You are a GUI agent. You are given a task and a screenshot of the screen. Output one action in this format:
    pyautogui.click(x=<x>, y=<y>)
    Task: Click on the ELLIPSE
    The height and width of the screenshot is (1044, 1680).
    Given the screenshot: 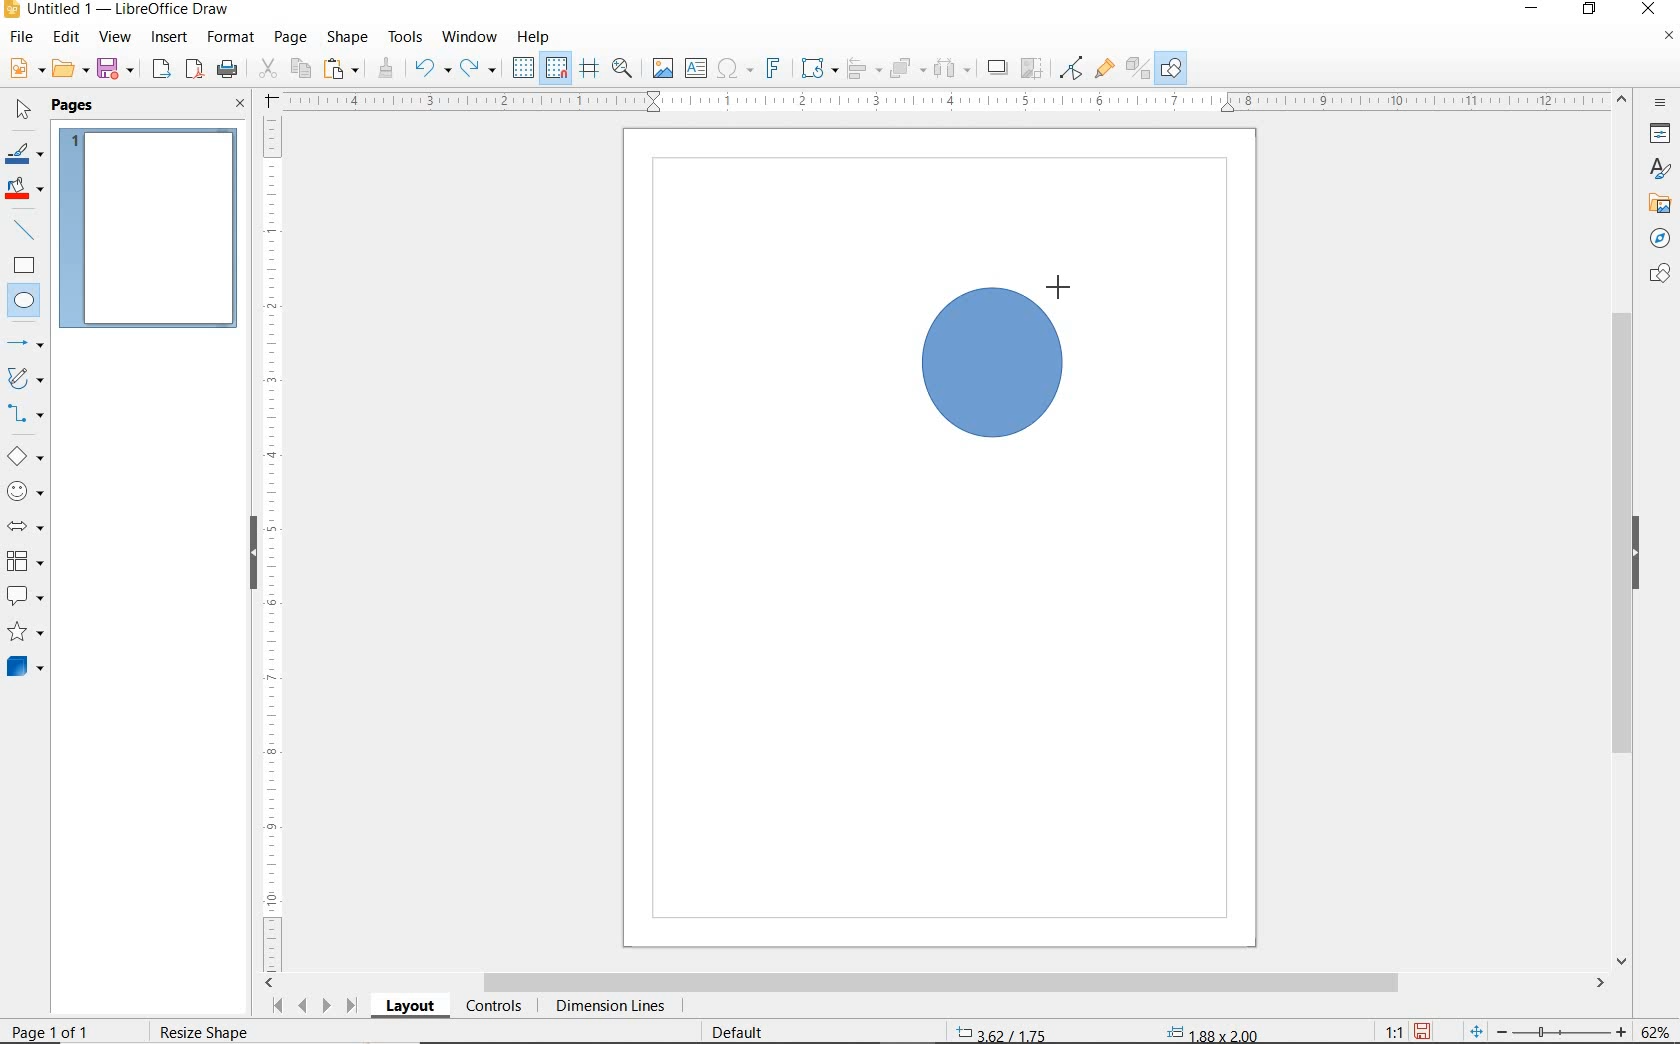 What is the action you would take?
    pyautogui.click(x=25, y=302)
    